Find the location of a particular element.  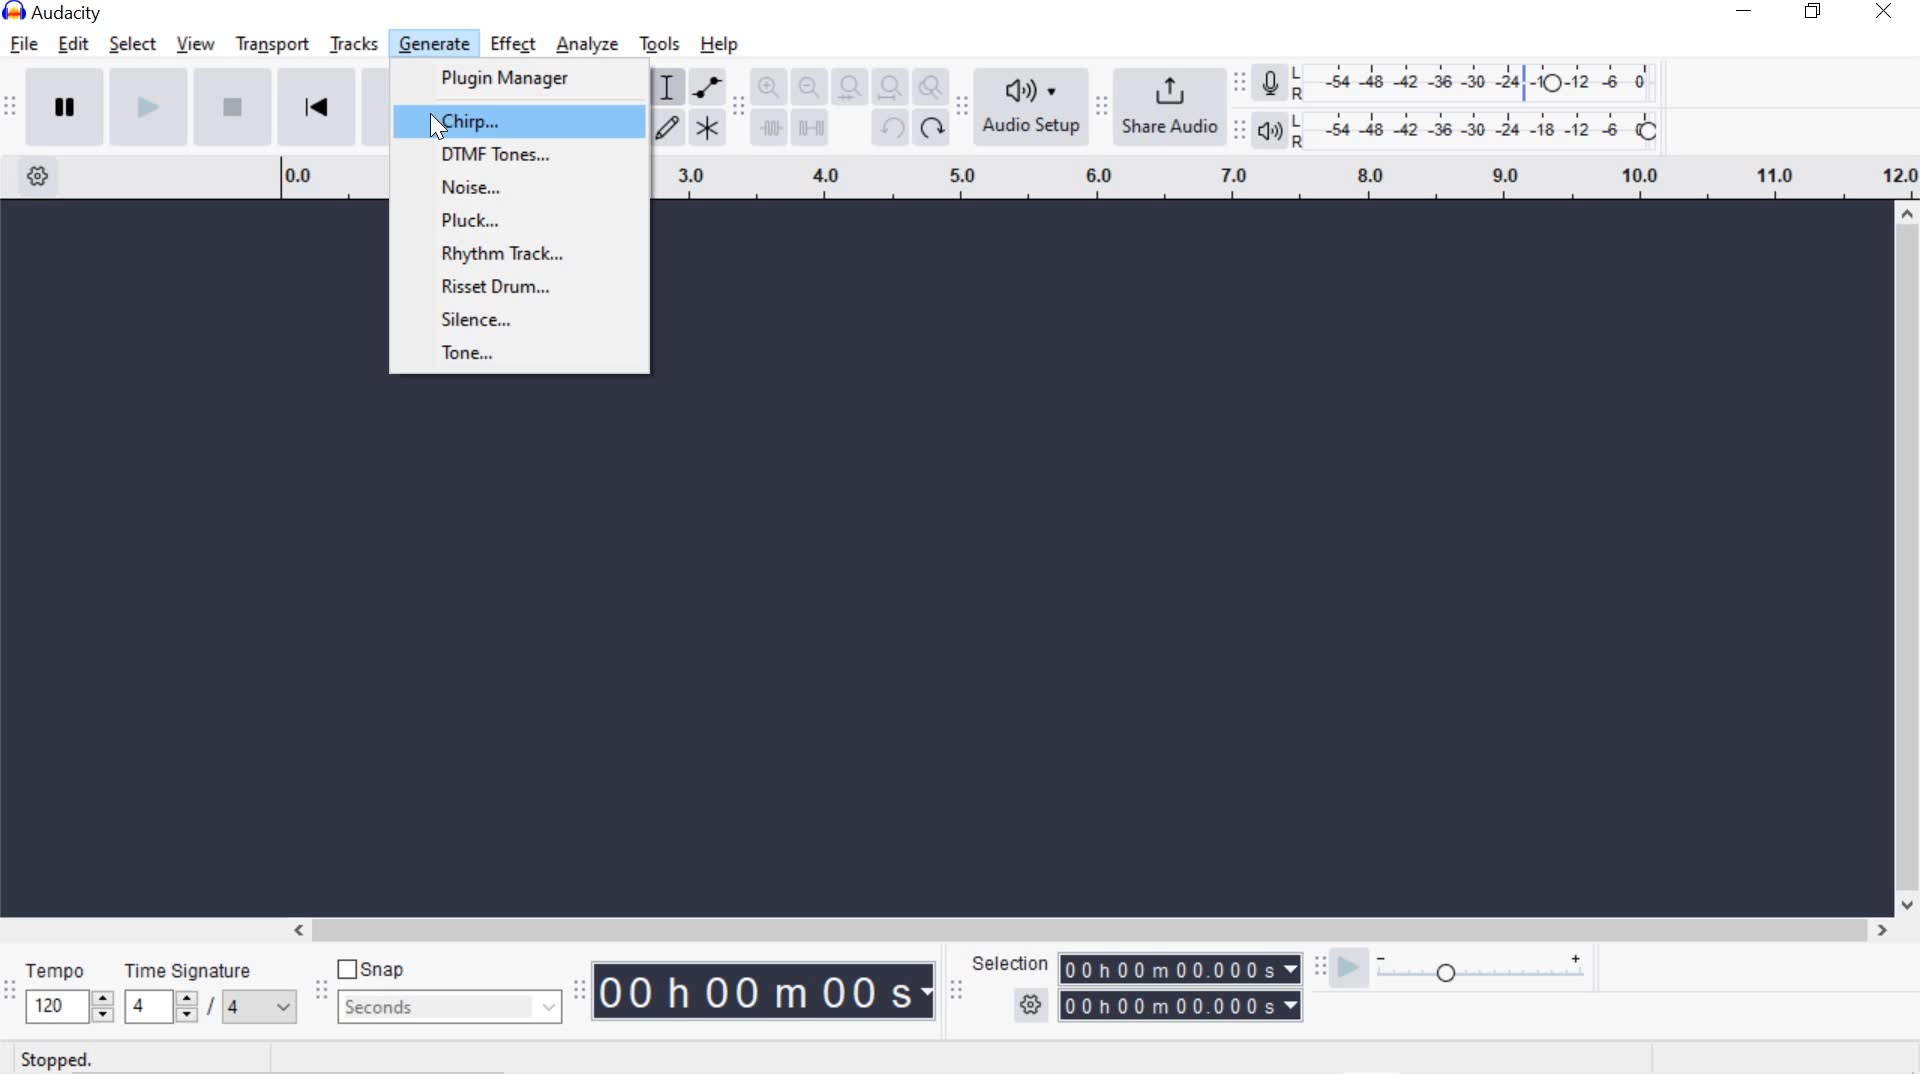

redo is located at coordinates (931, 127).